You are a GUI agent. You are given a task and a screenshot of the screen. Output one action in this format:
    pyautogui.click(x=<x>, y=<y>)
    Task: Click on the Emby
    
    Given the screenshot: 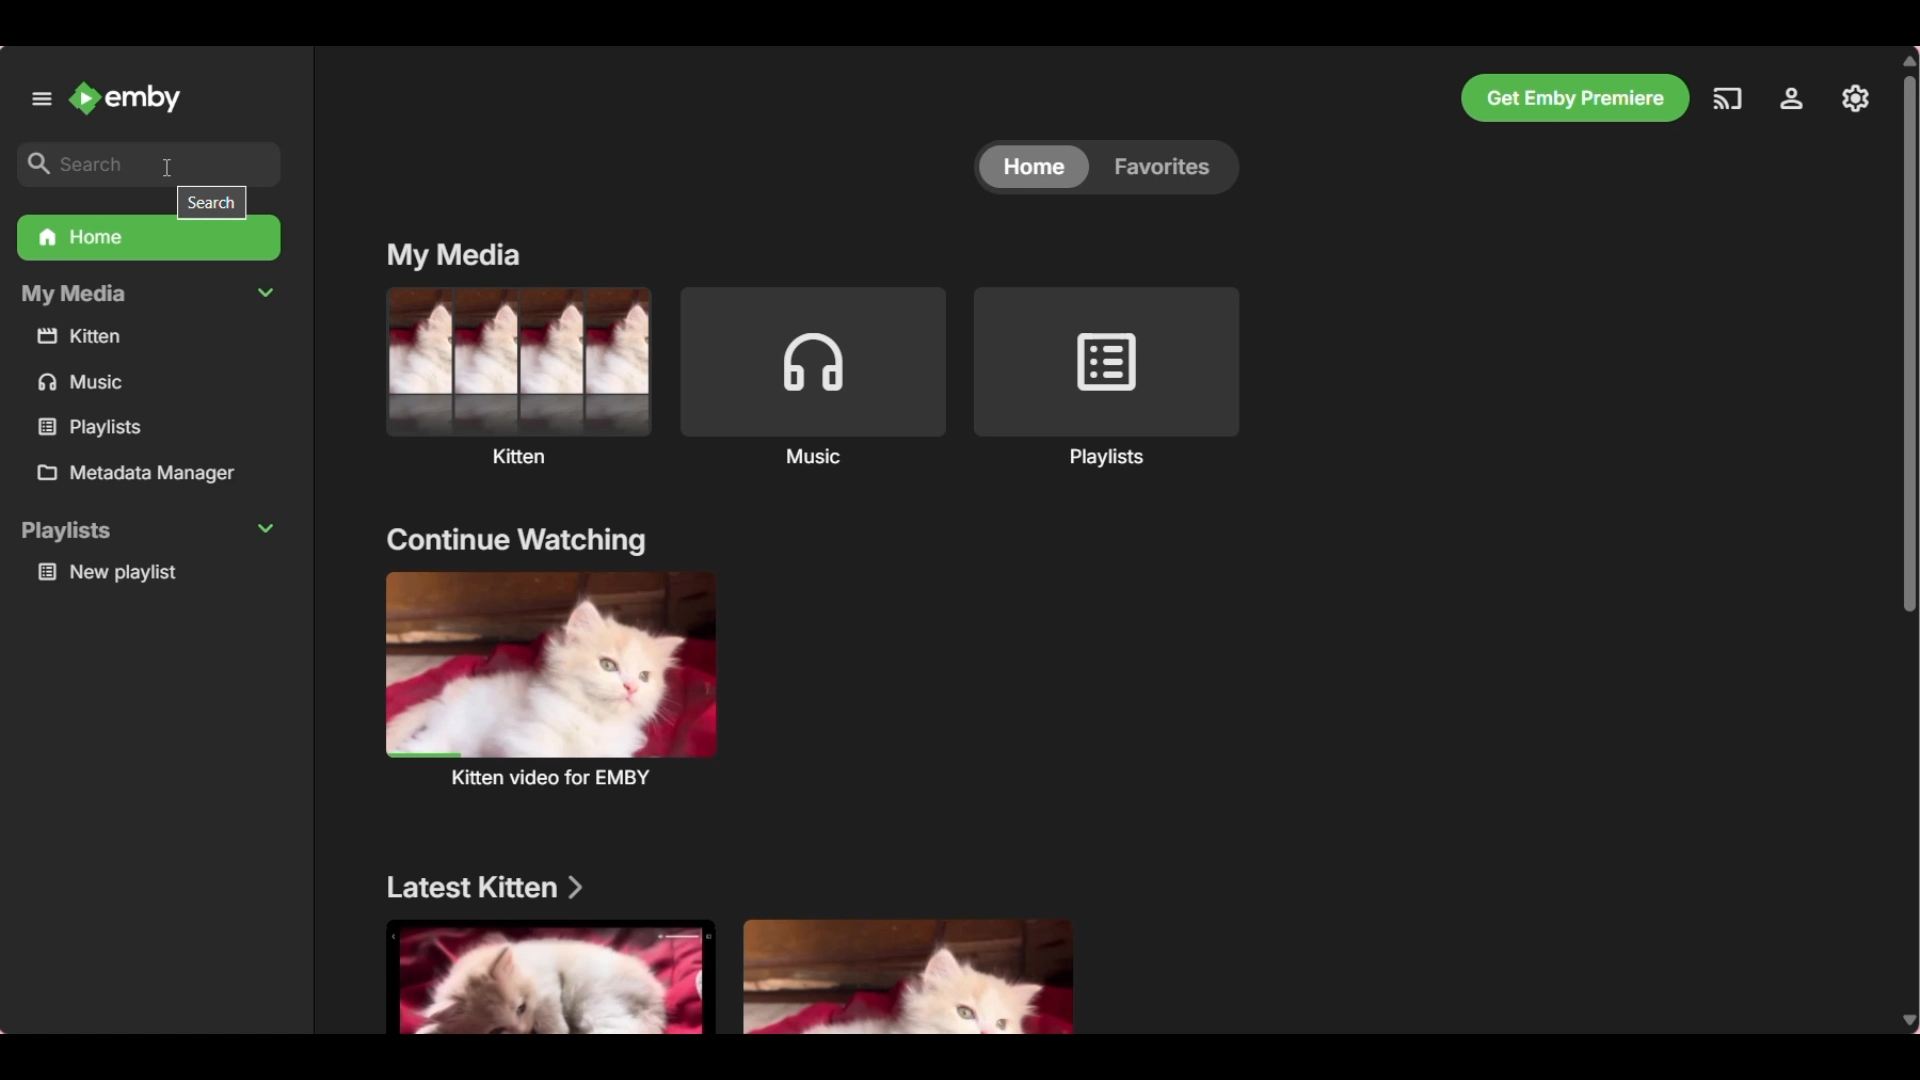 What is the action you would take?
    pyautogui.click(x=126, y=98)
    